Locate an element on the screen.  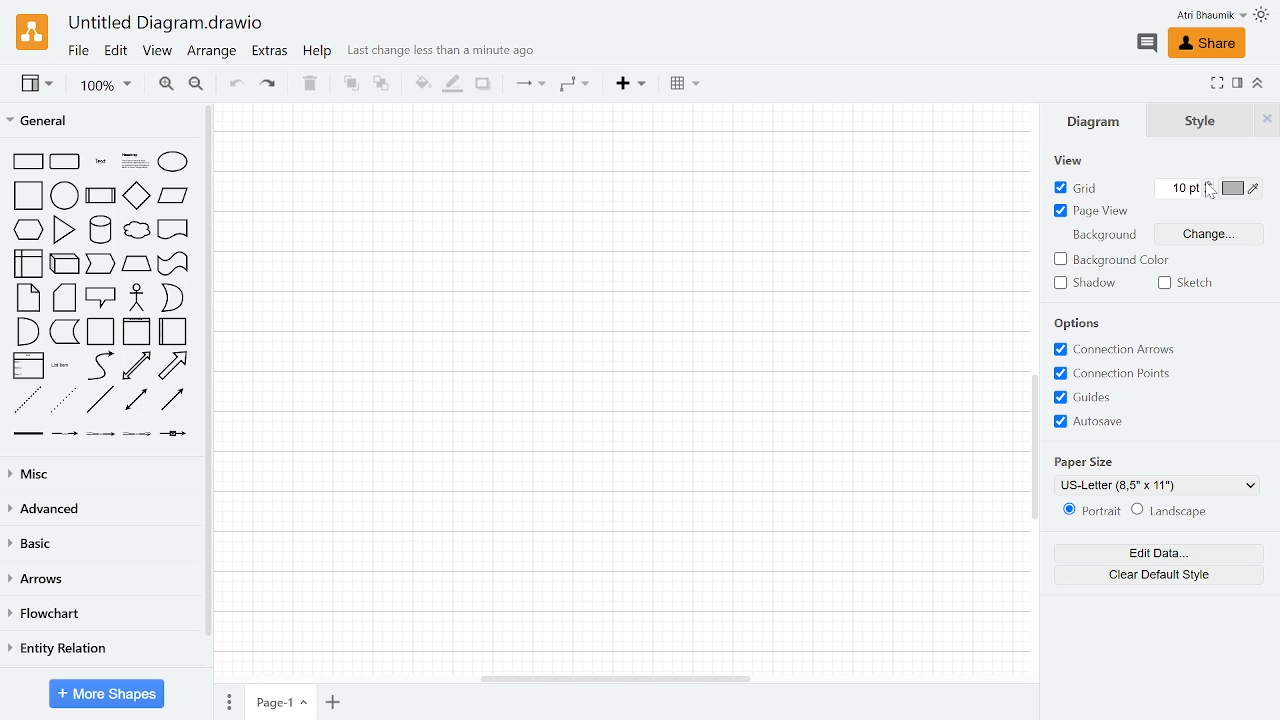
Insert is located at coordinates (629, 84).